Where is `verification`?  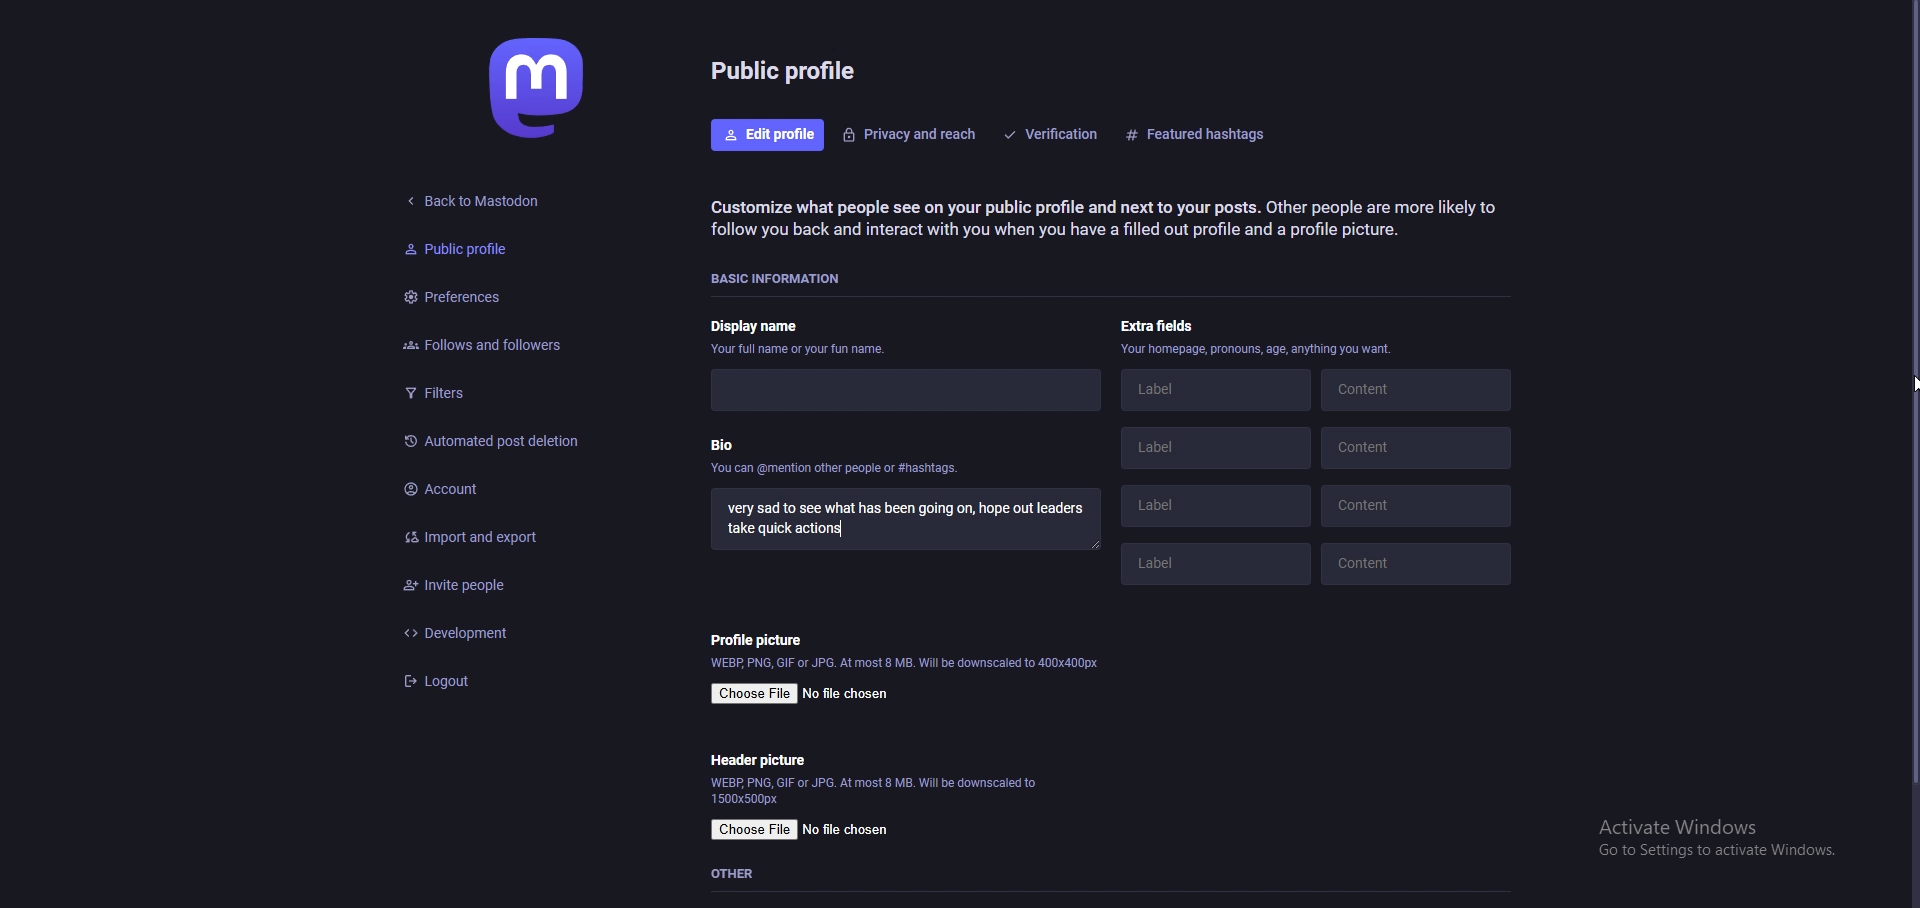
verification is located at coordinates (1054, 133).